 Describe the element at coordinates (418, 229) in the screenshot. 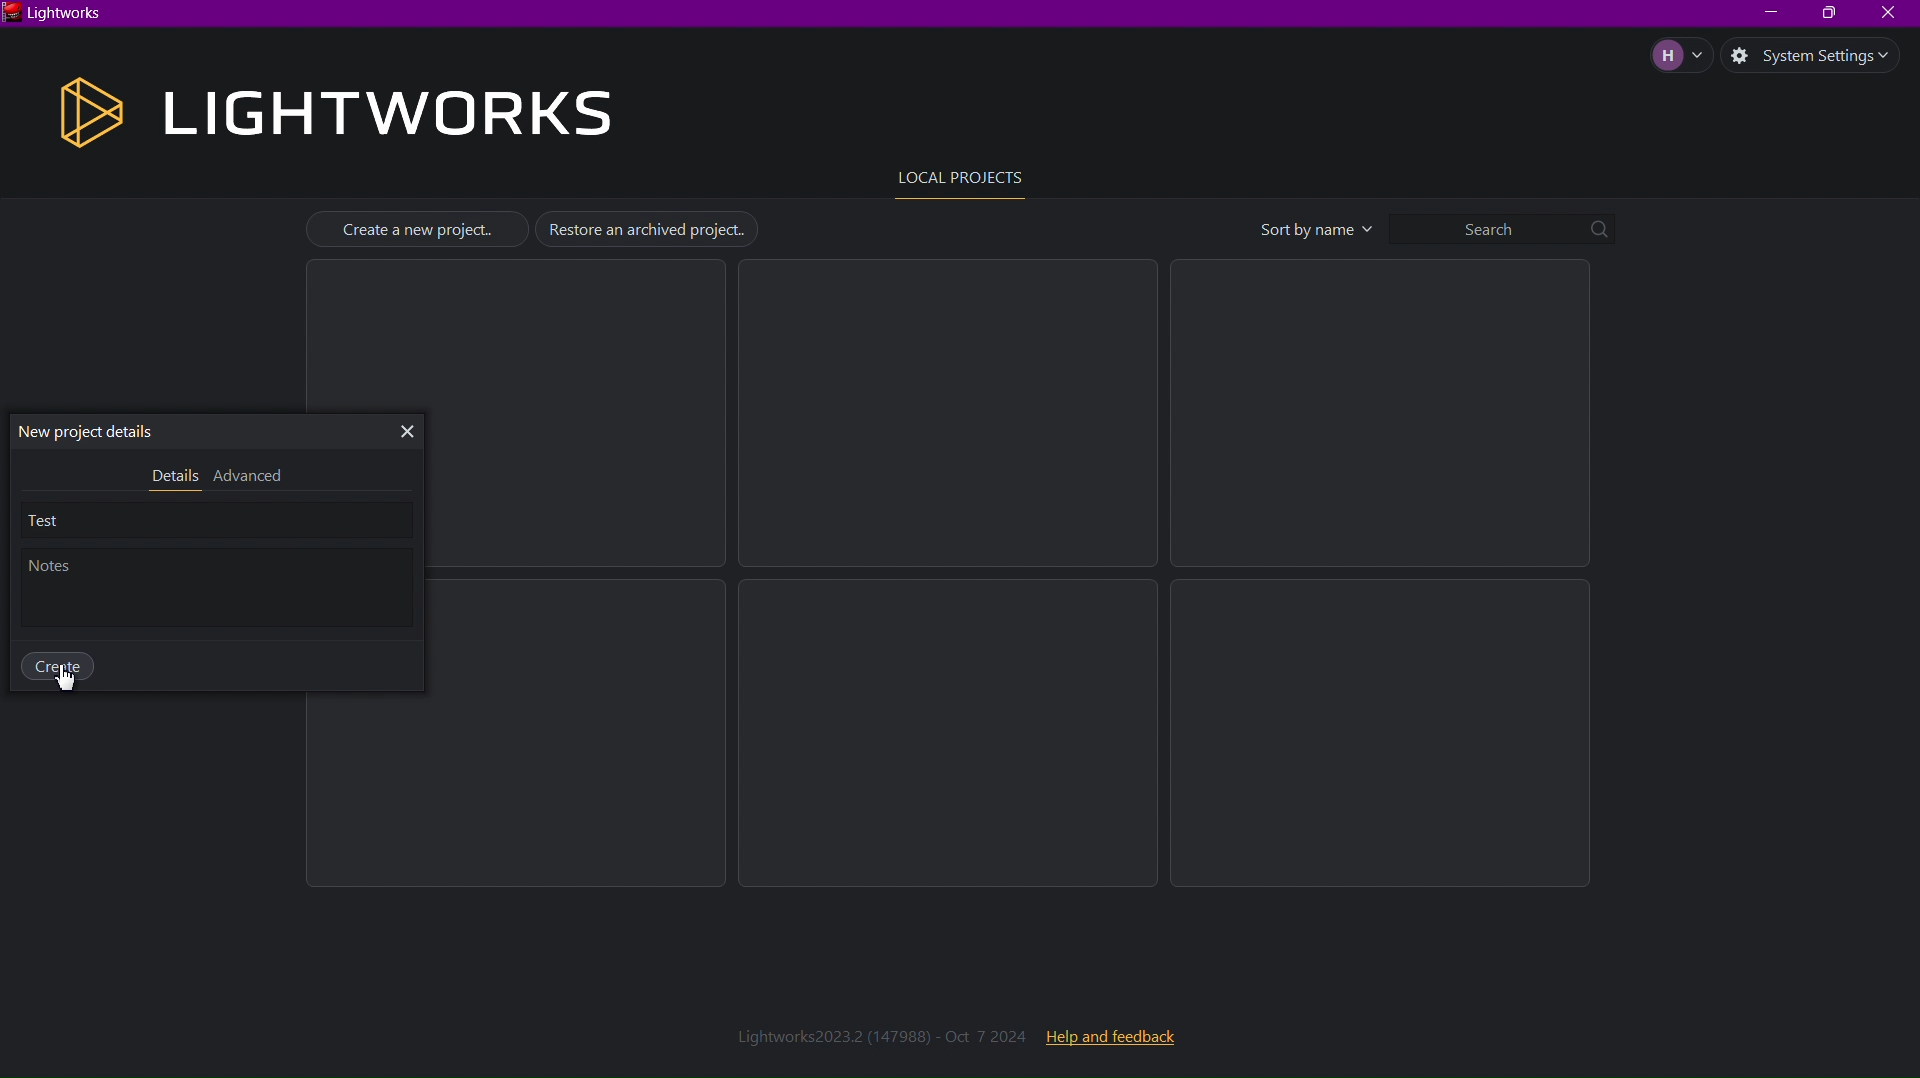

I see `Create a new project` at that location.